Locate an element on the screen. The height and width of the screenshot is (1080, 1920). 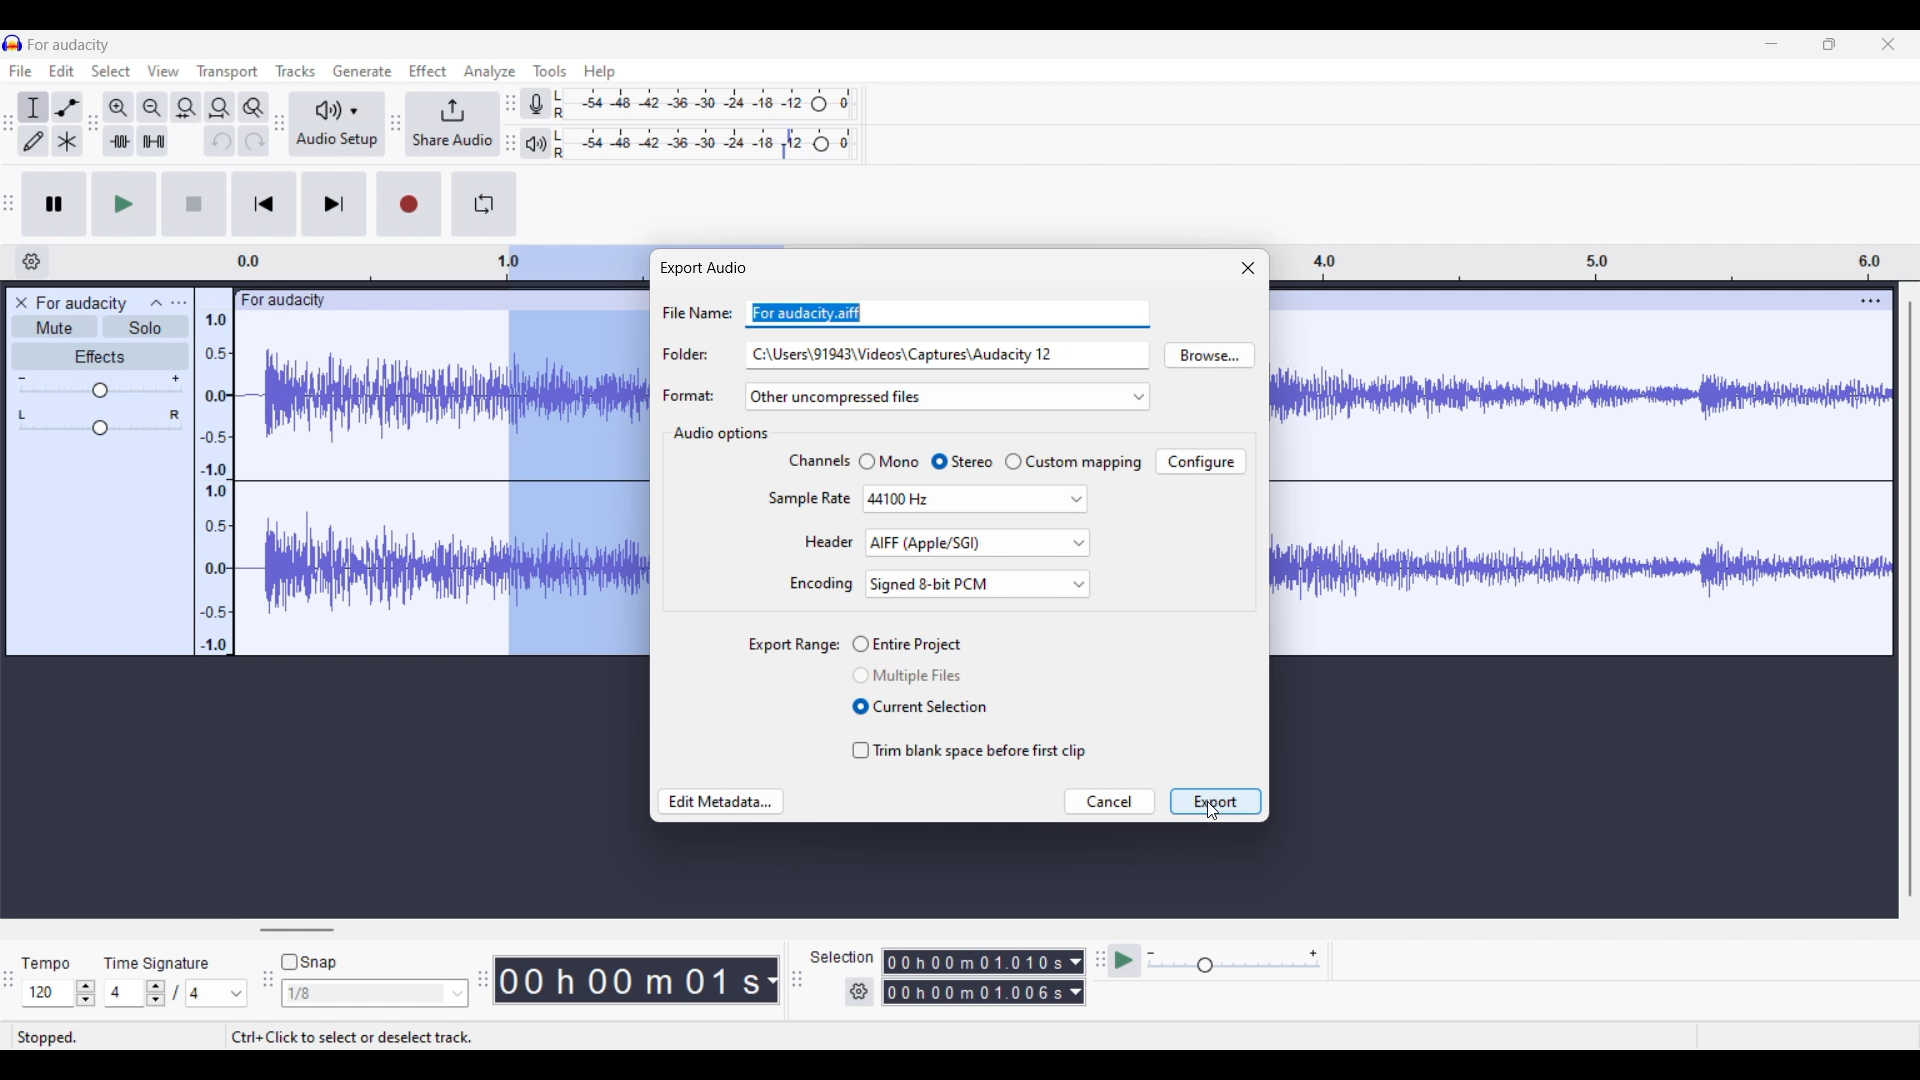
Zoom toggle is located at coordinates (254, 108).